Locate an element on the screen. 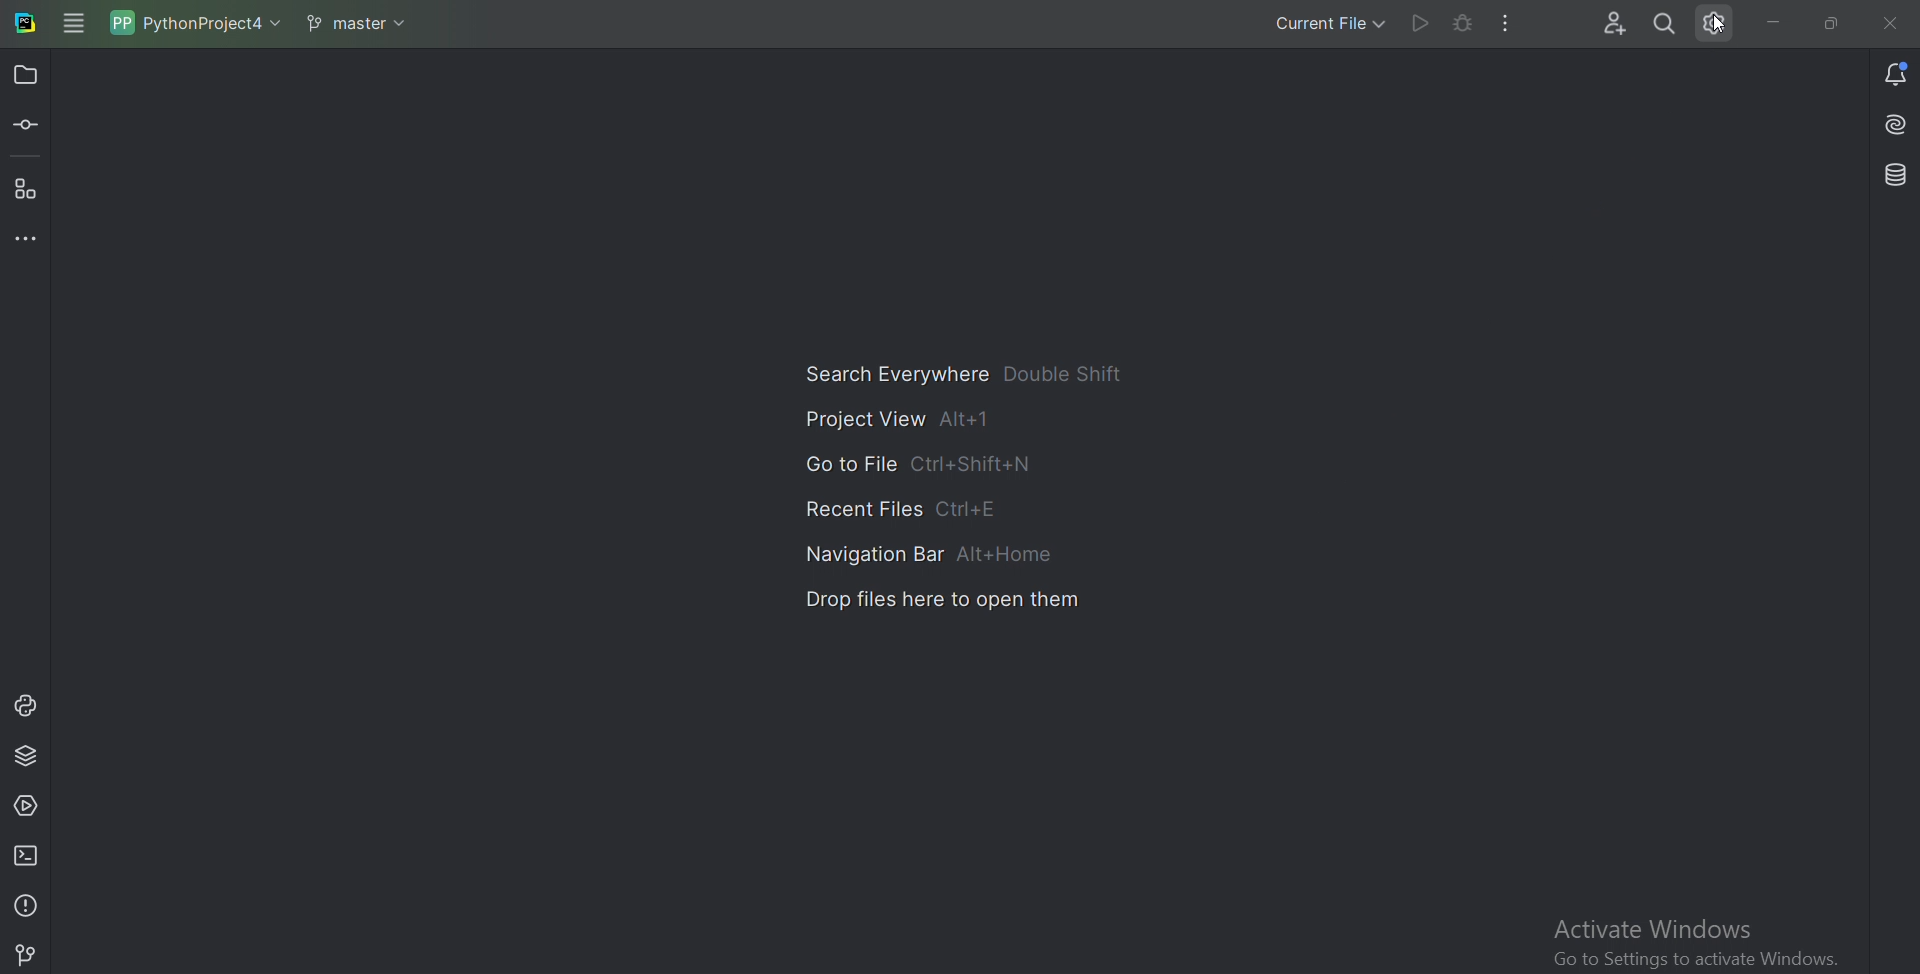 This screenshot has height=974, width=1920. master is located at coordinates (355, 22).